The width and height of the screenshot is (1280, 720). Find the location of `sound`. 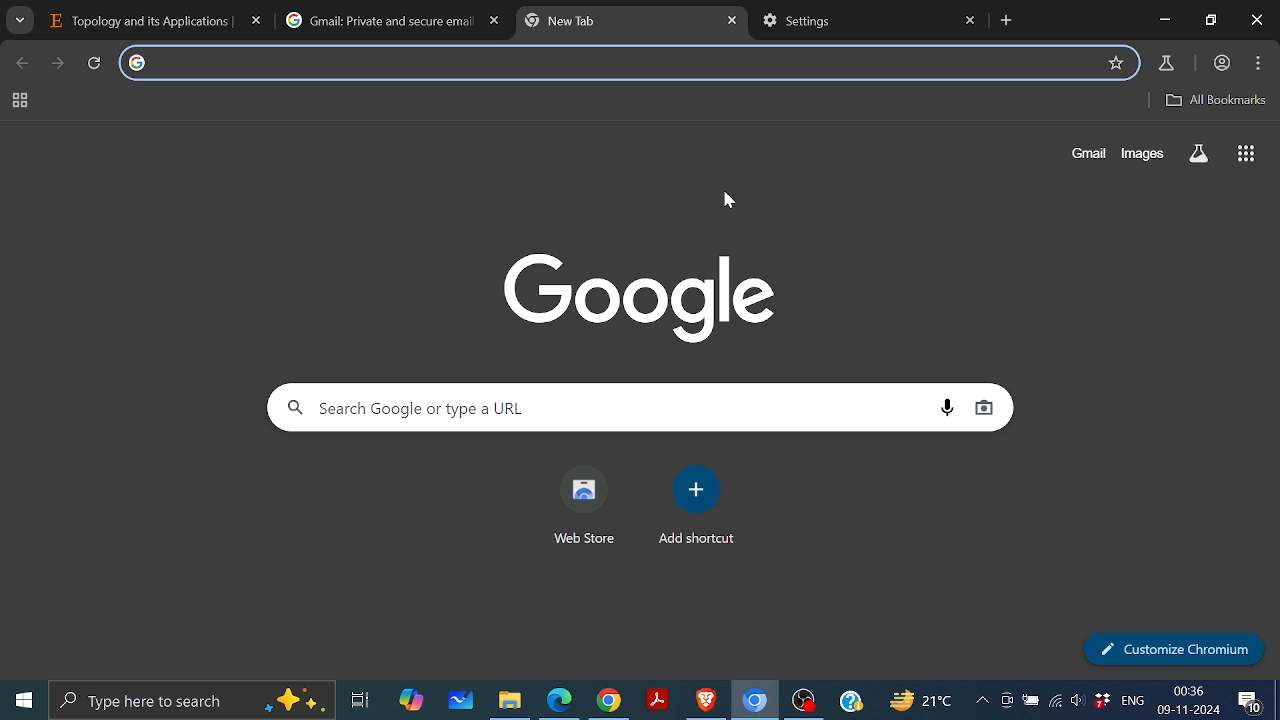

sound is located at coordinates (1078, 702).